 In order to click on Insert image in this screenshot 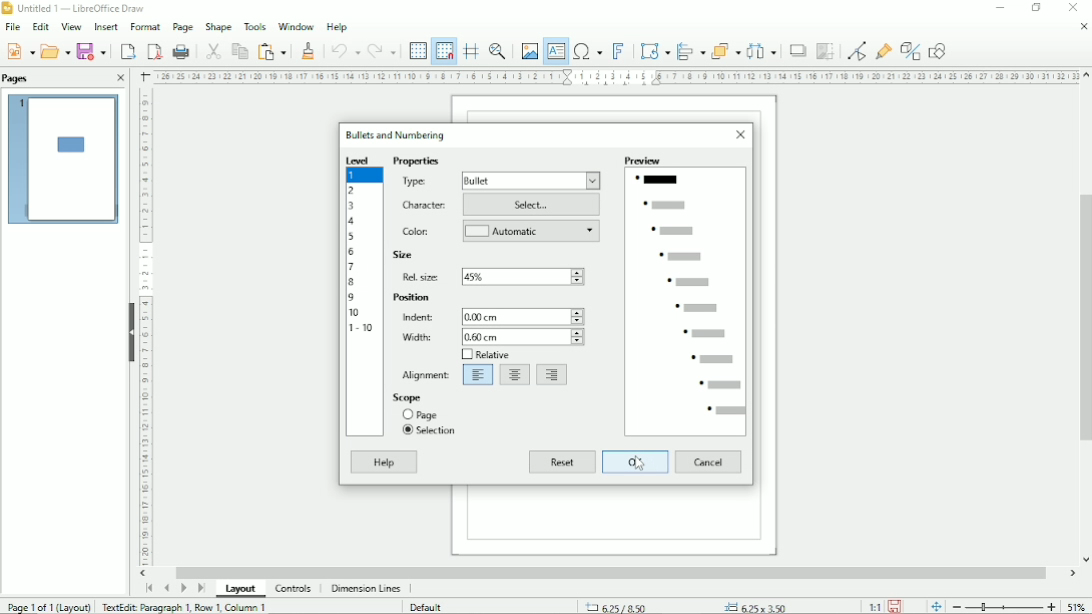, I will do `click(528, 49)`.